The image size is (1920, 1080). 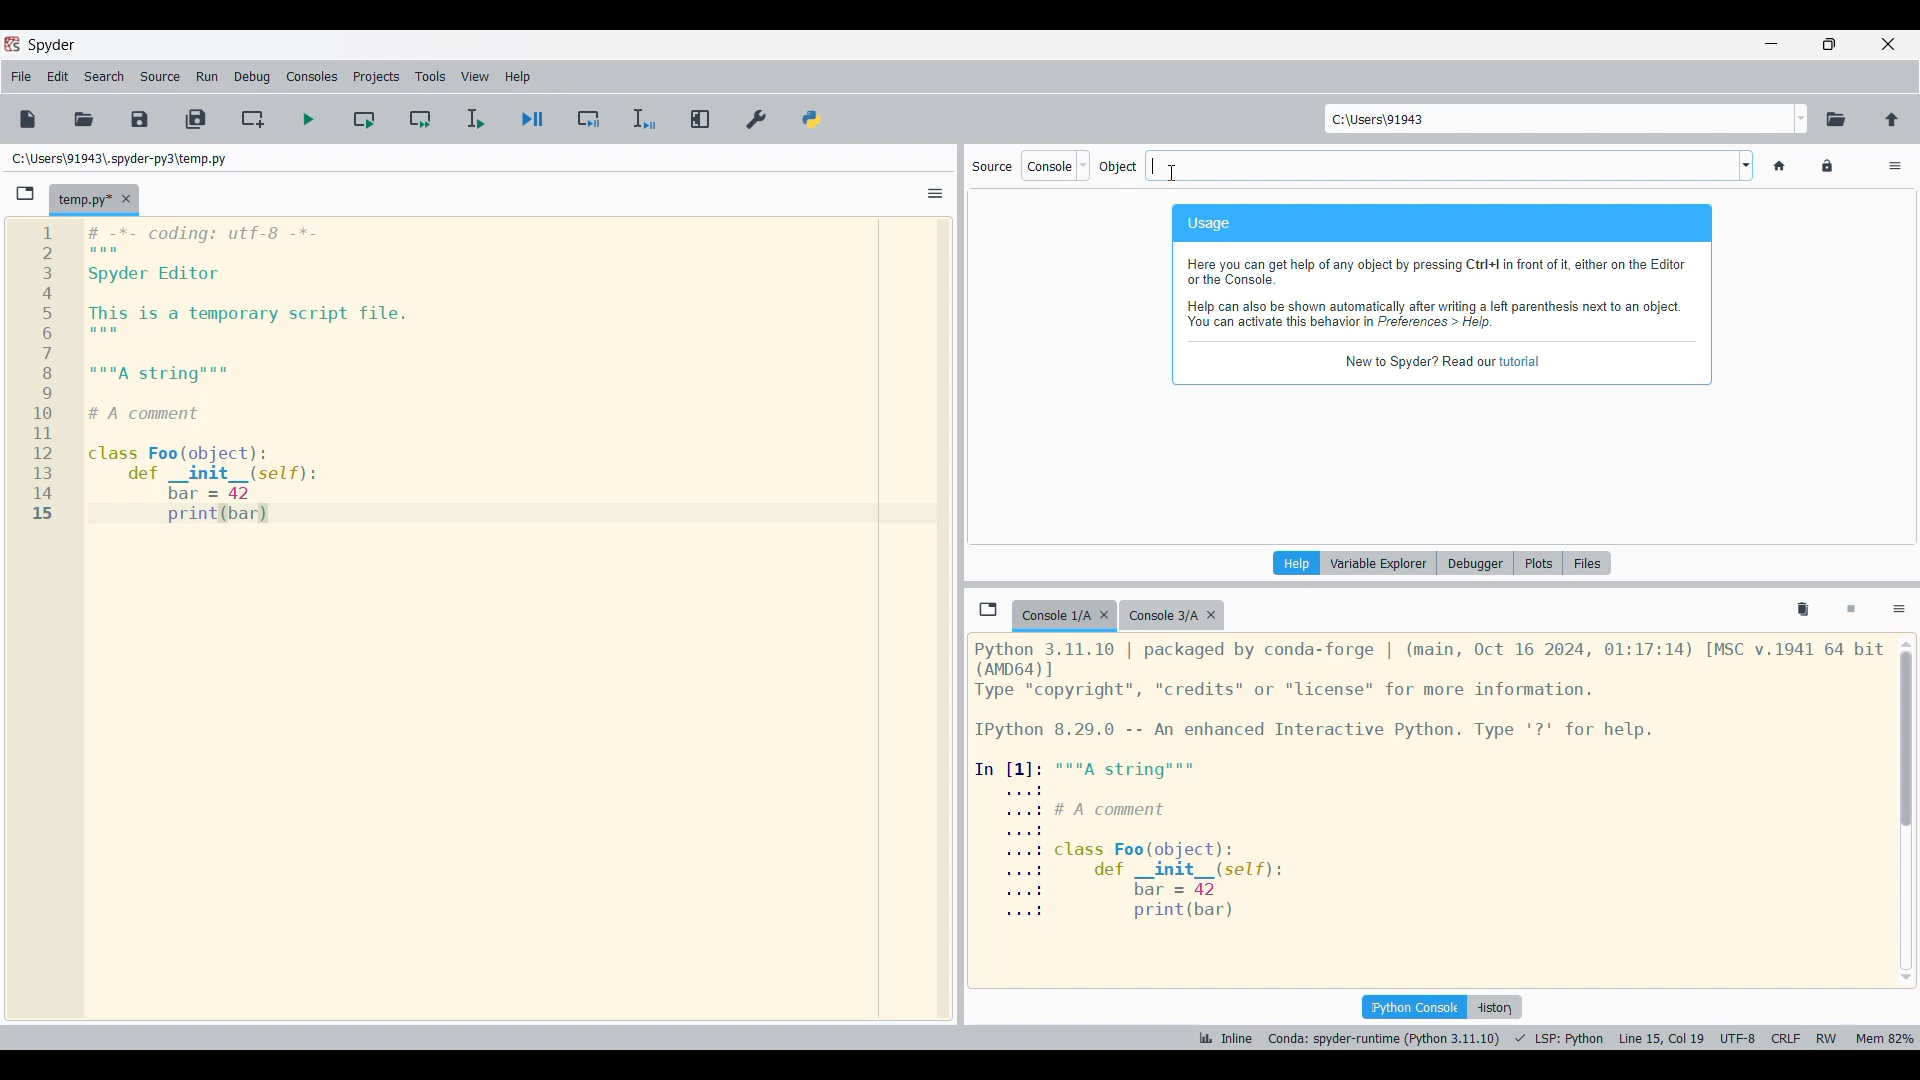 I want to click on Run selection/current line, so click(x=474, y=119).